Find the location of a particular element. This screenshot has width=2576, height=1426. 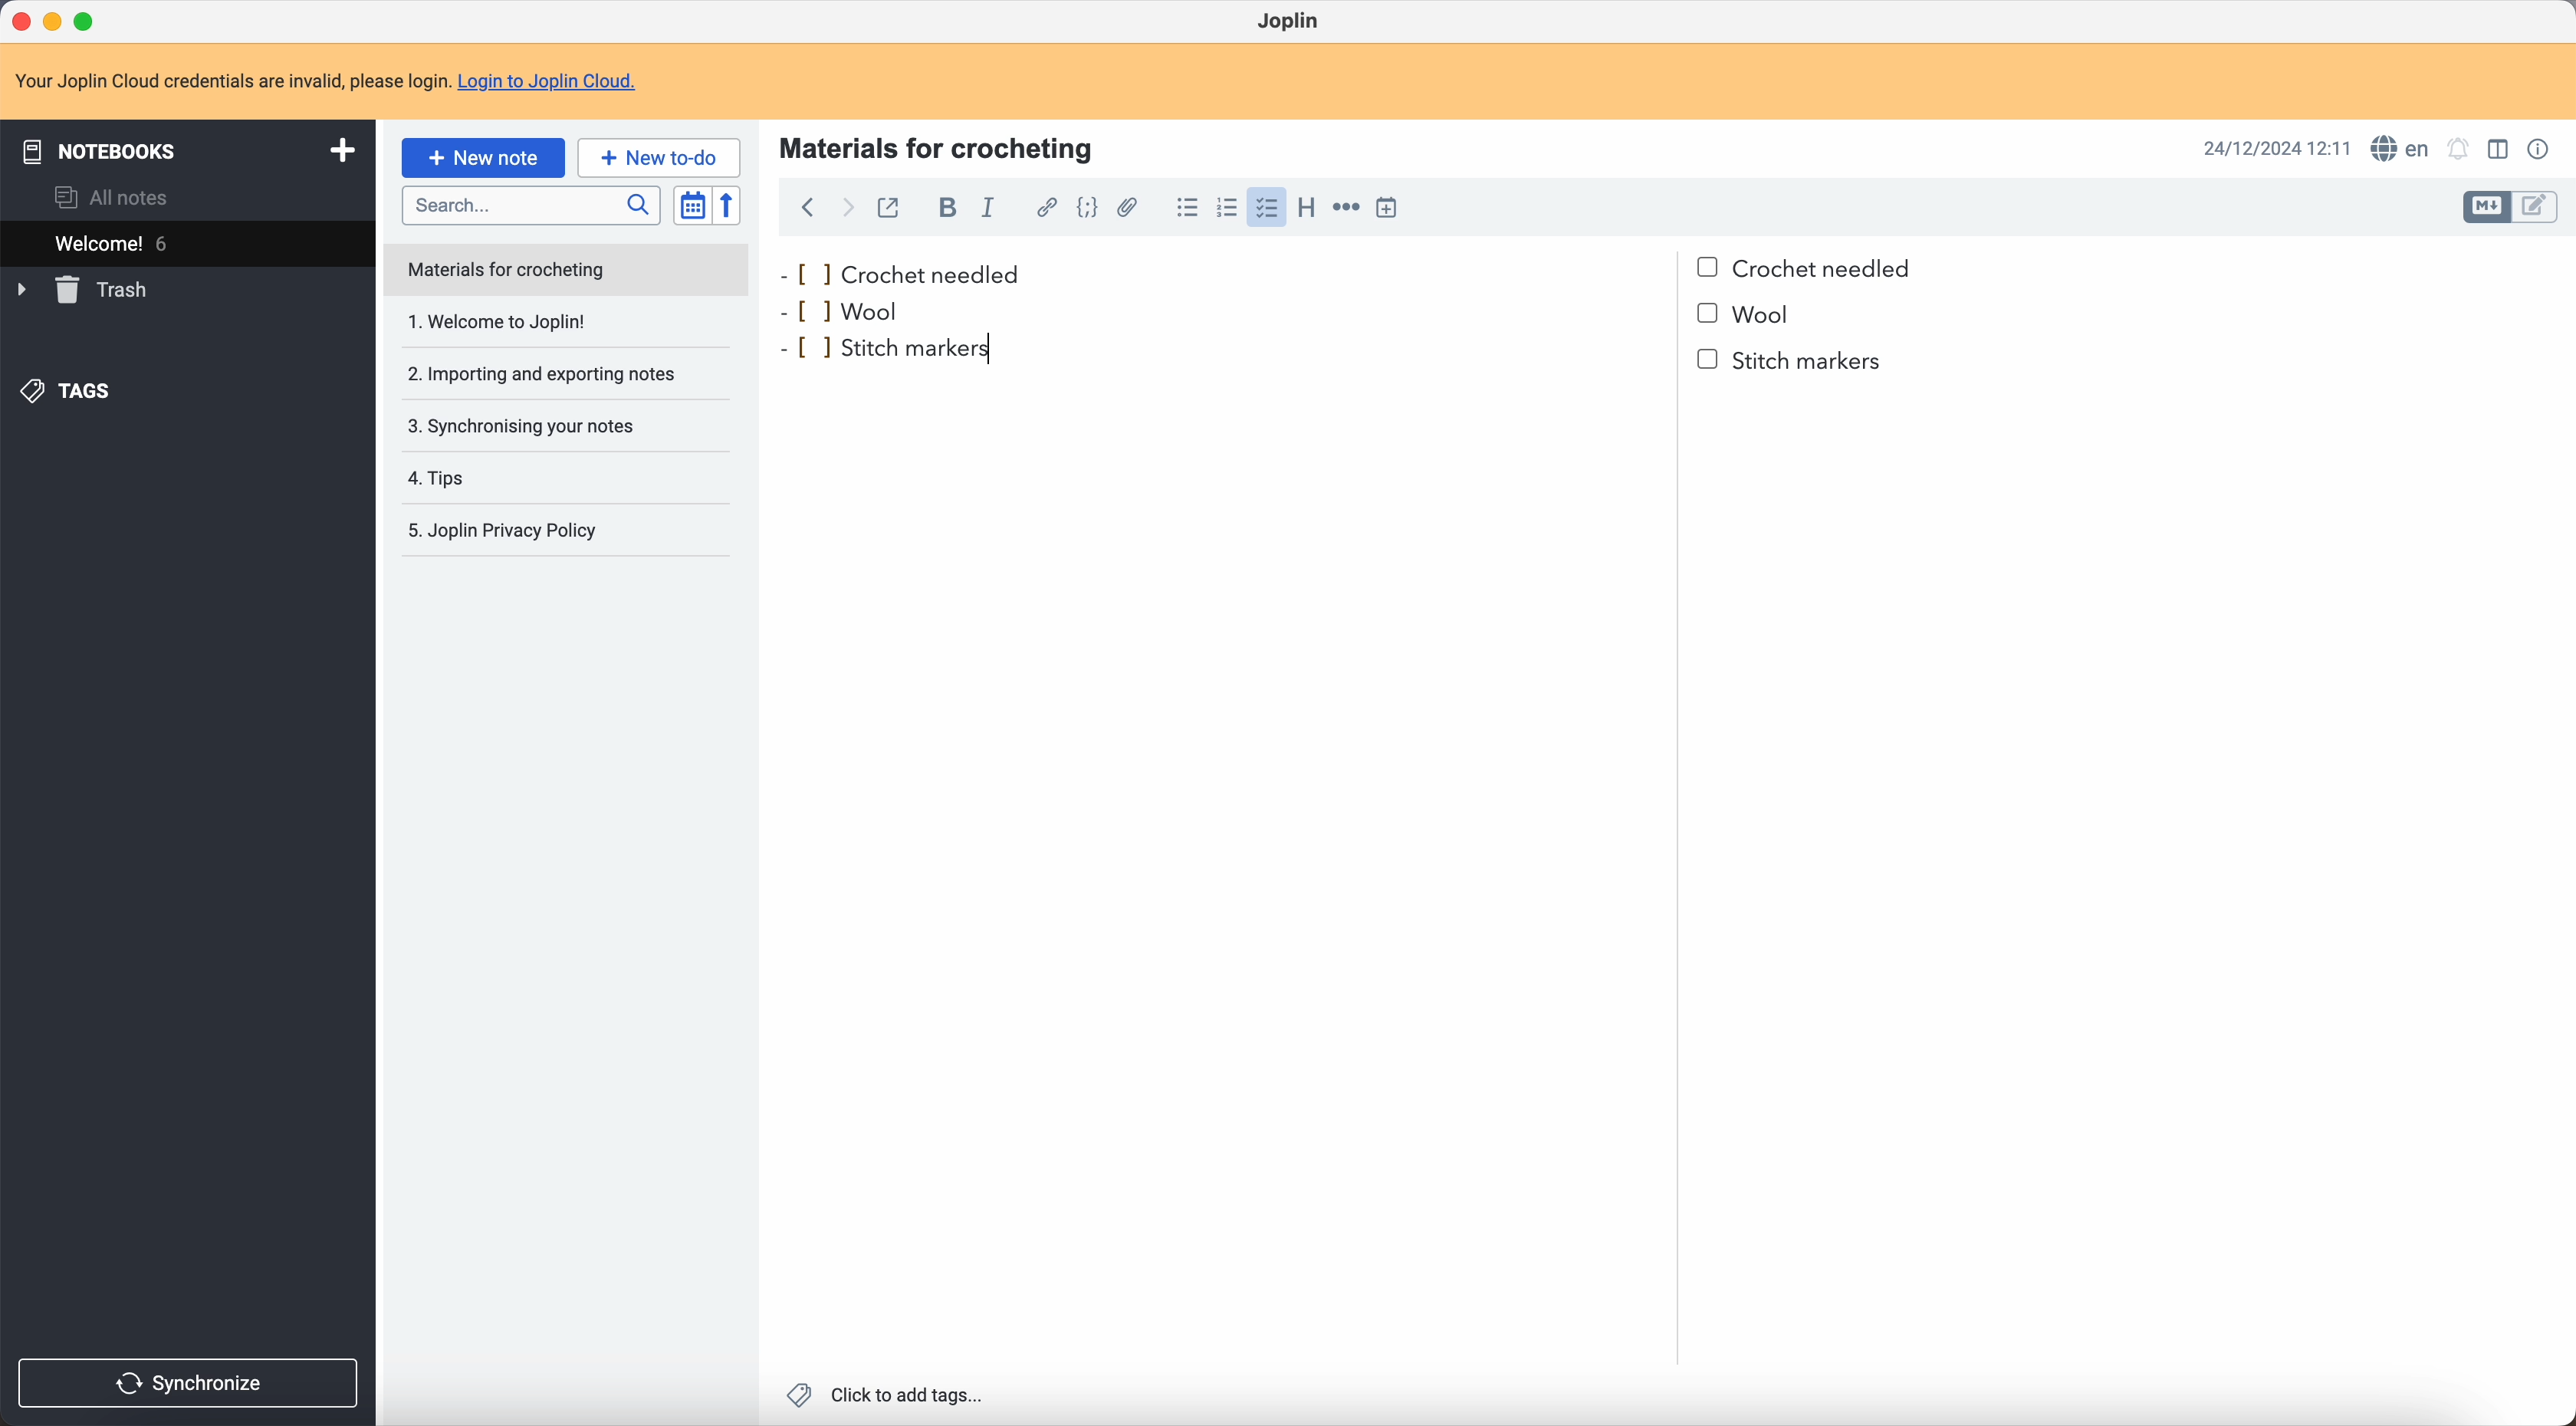

bold is located at coordinates (942, 208).